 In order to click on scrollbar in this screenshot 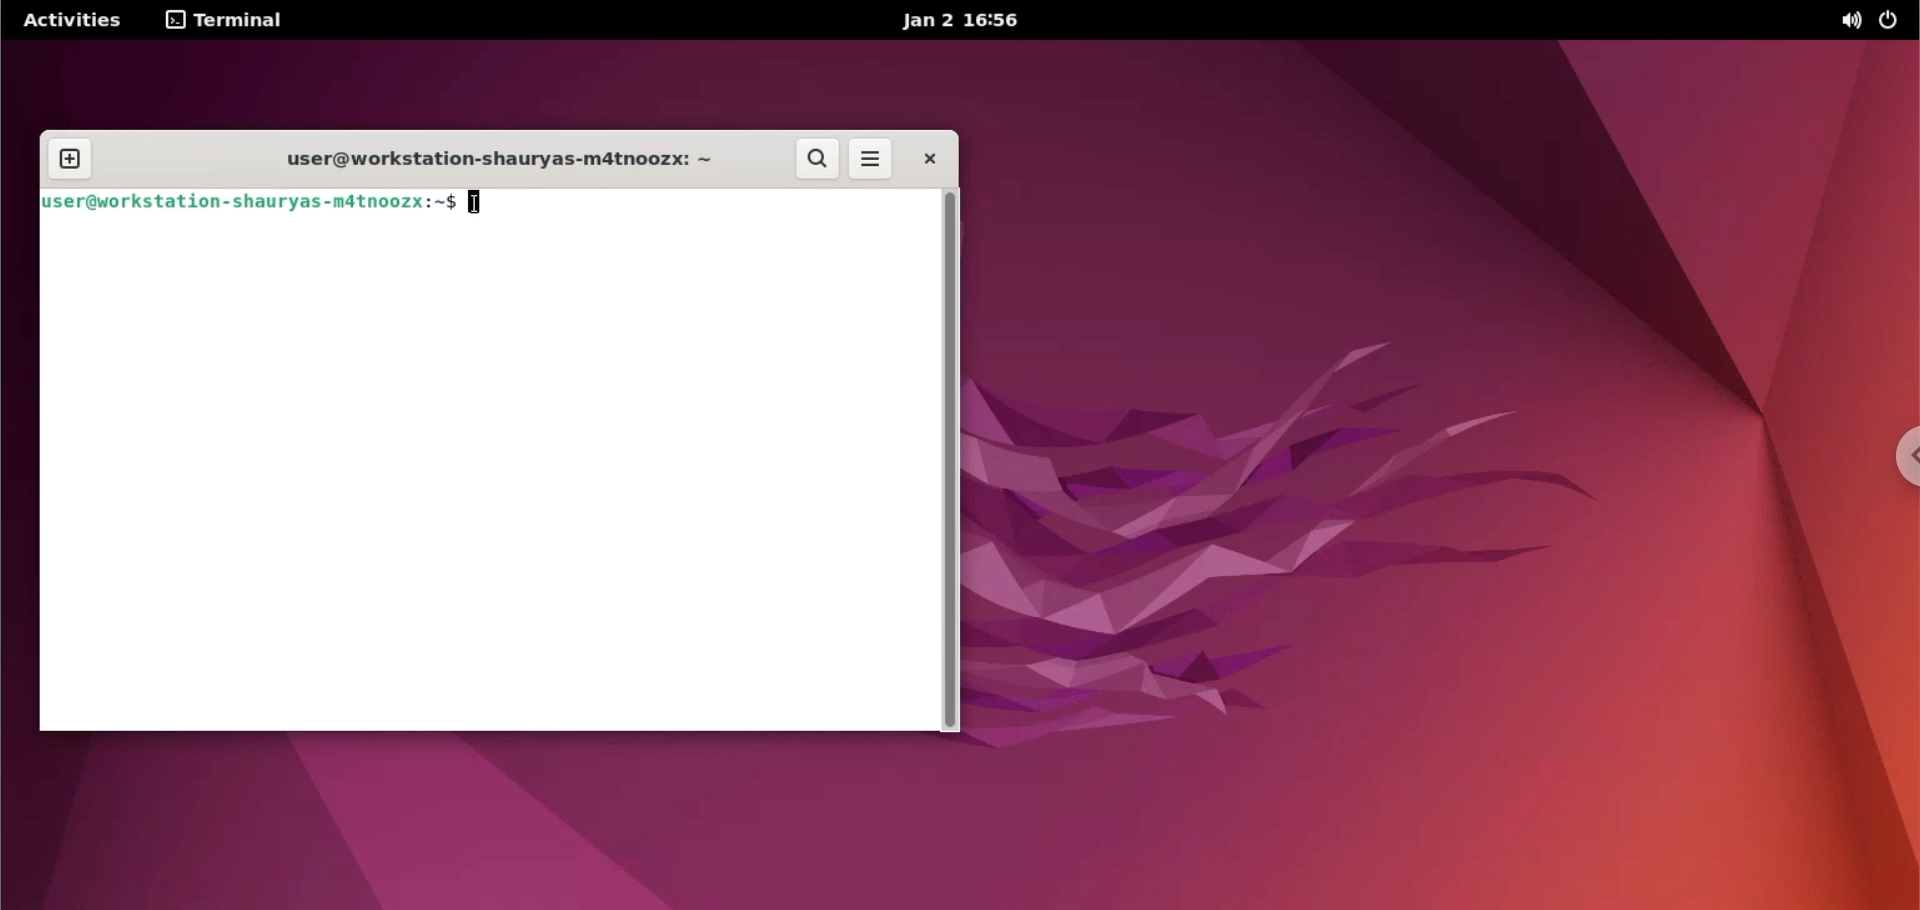, I will do `click(952, 458)`.